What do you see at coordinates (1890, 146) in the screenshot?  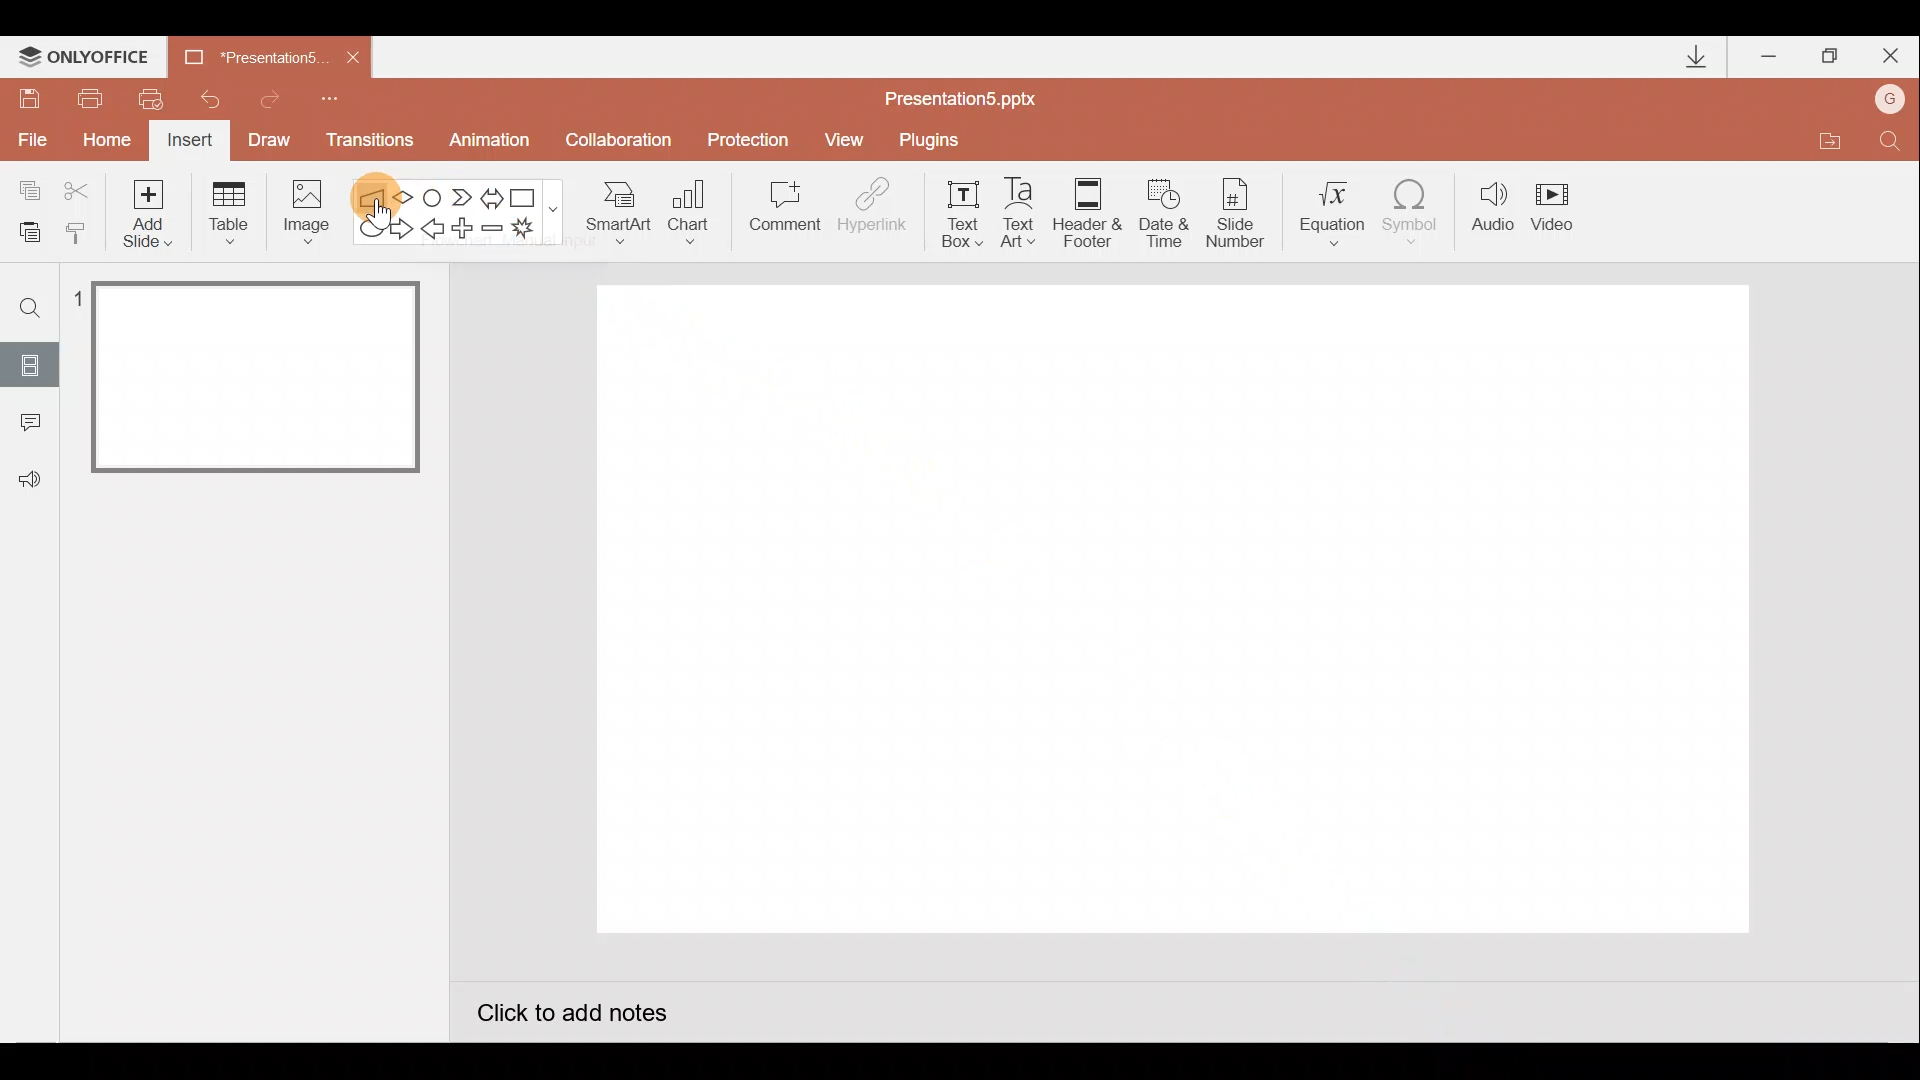 I see `Find` at bounding box center [1890, 146].